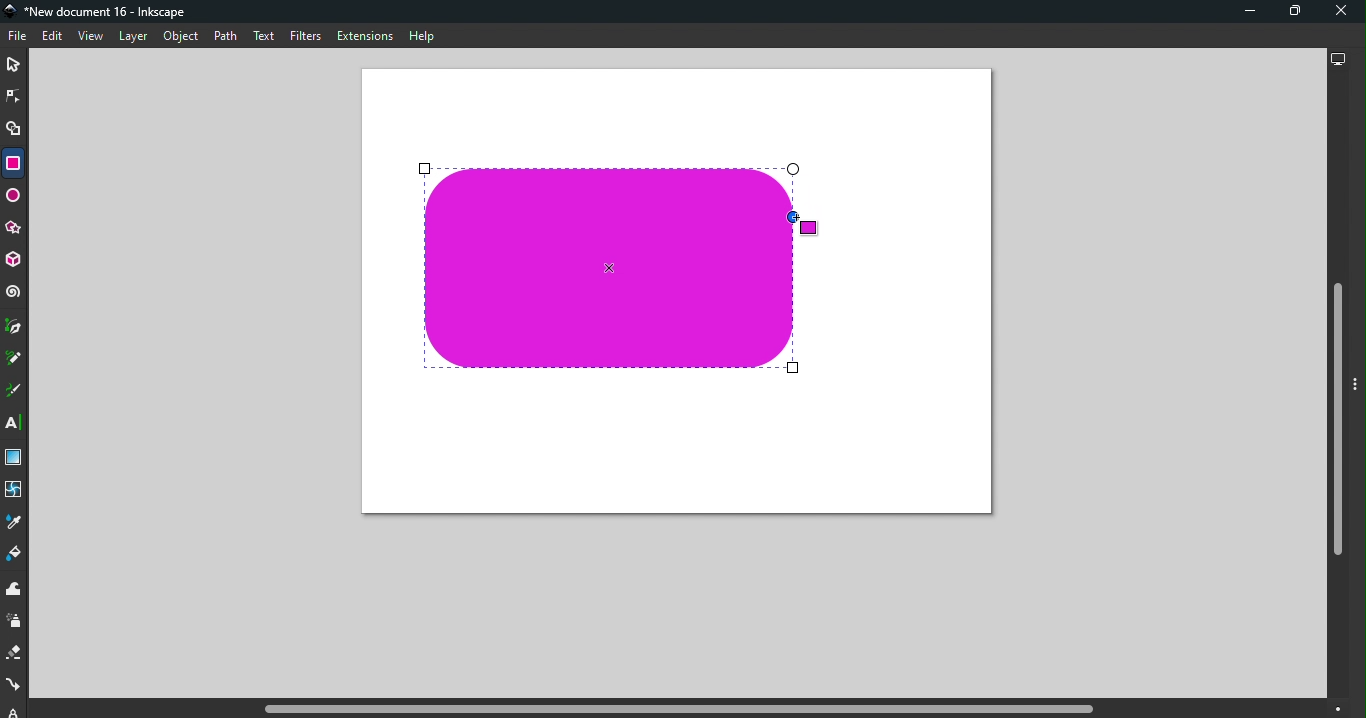 The image size is (1366, 718). What do you see at coordinates (12, 163) in the screenshot?
I see `Rectangle tool` at bounding box center [12, 163].